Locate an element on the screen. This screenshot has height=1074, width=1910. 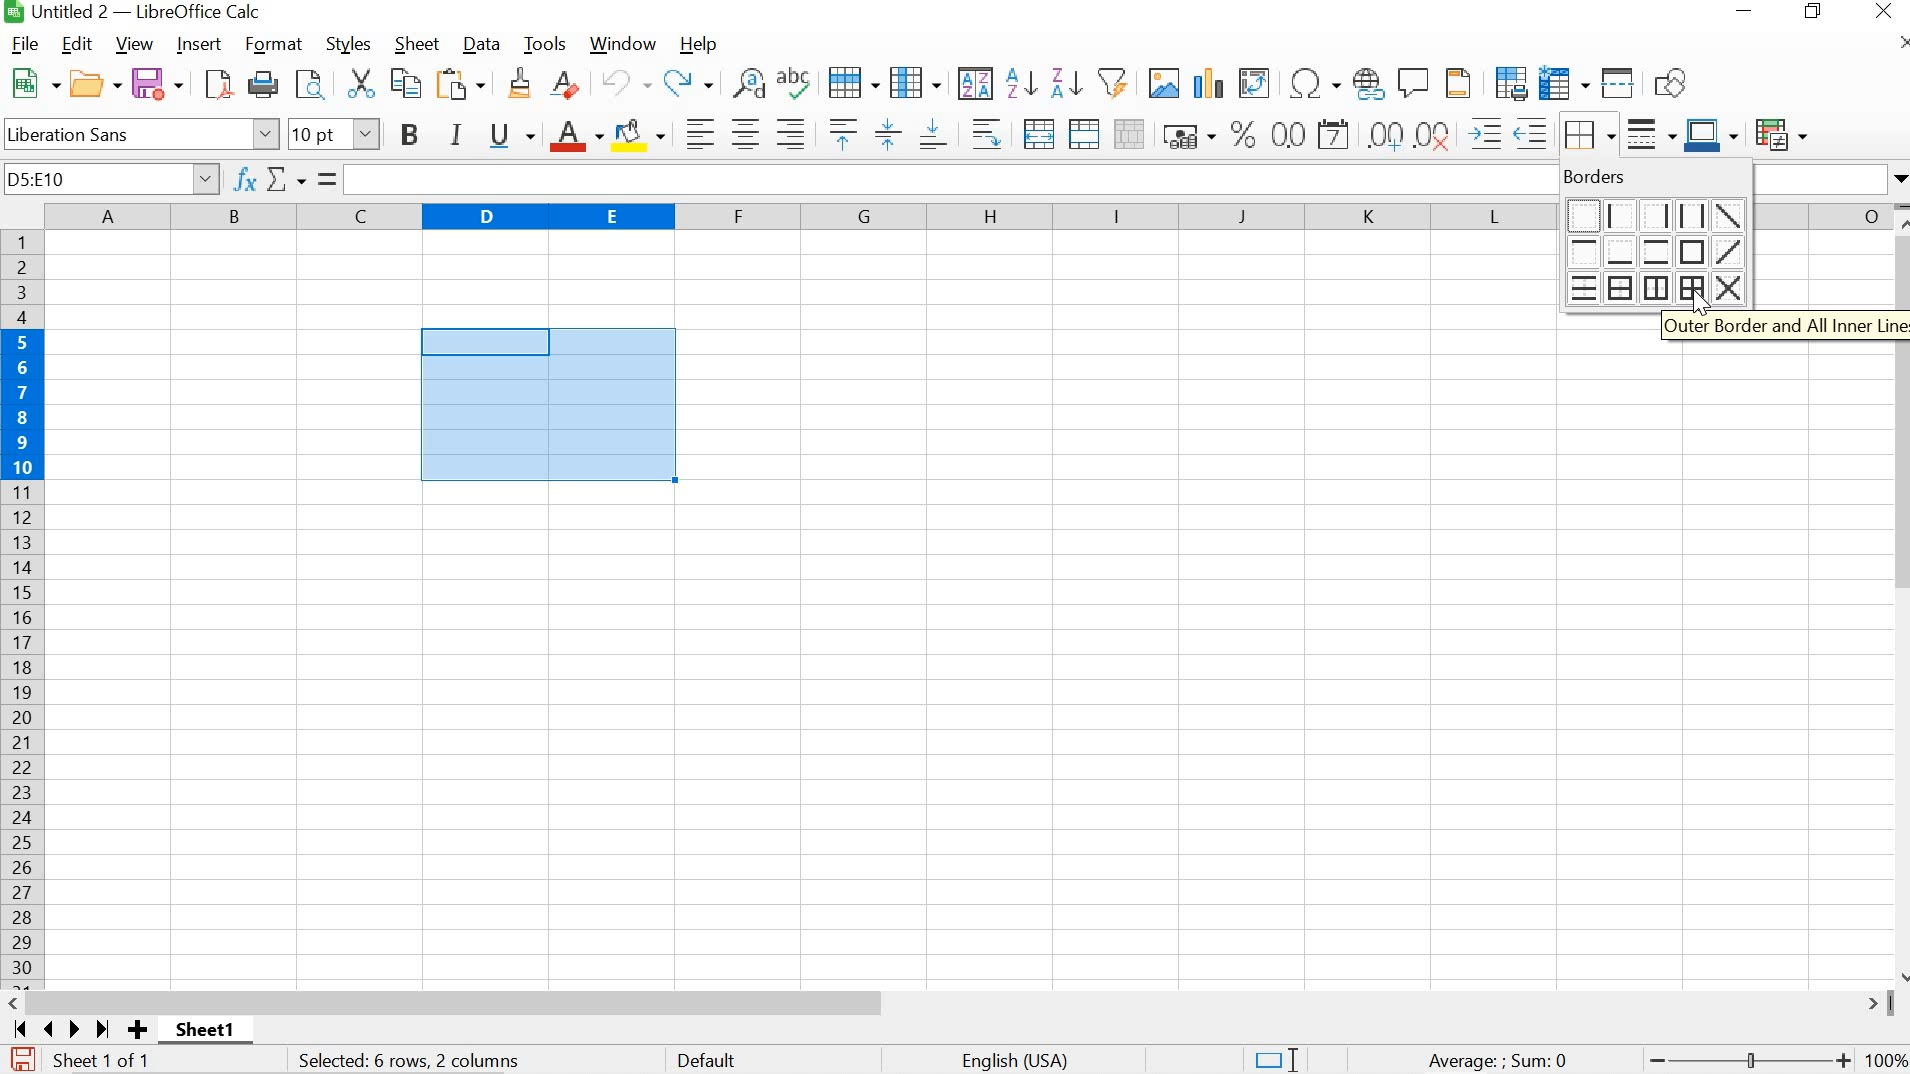
BOLD is located at coordinates (405, 133).